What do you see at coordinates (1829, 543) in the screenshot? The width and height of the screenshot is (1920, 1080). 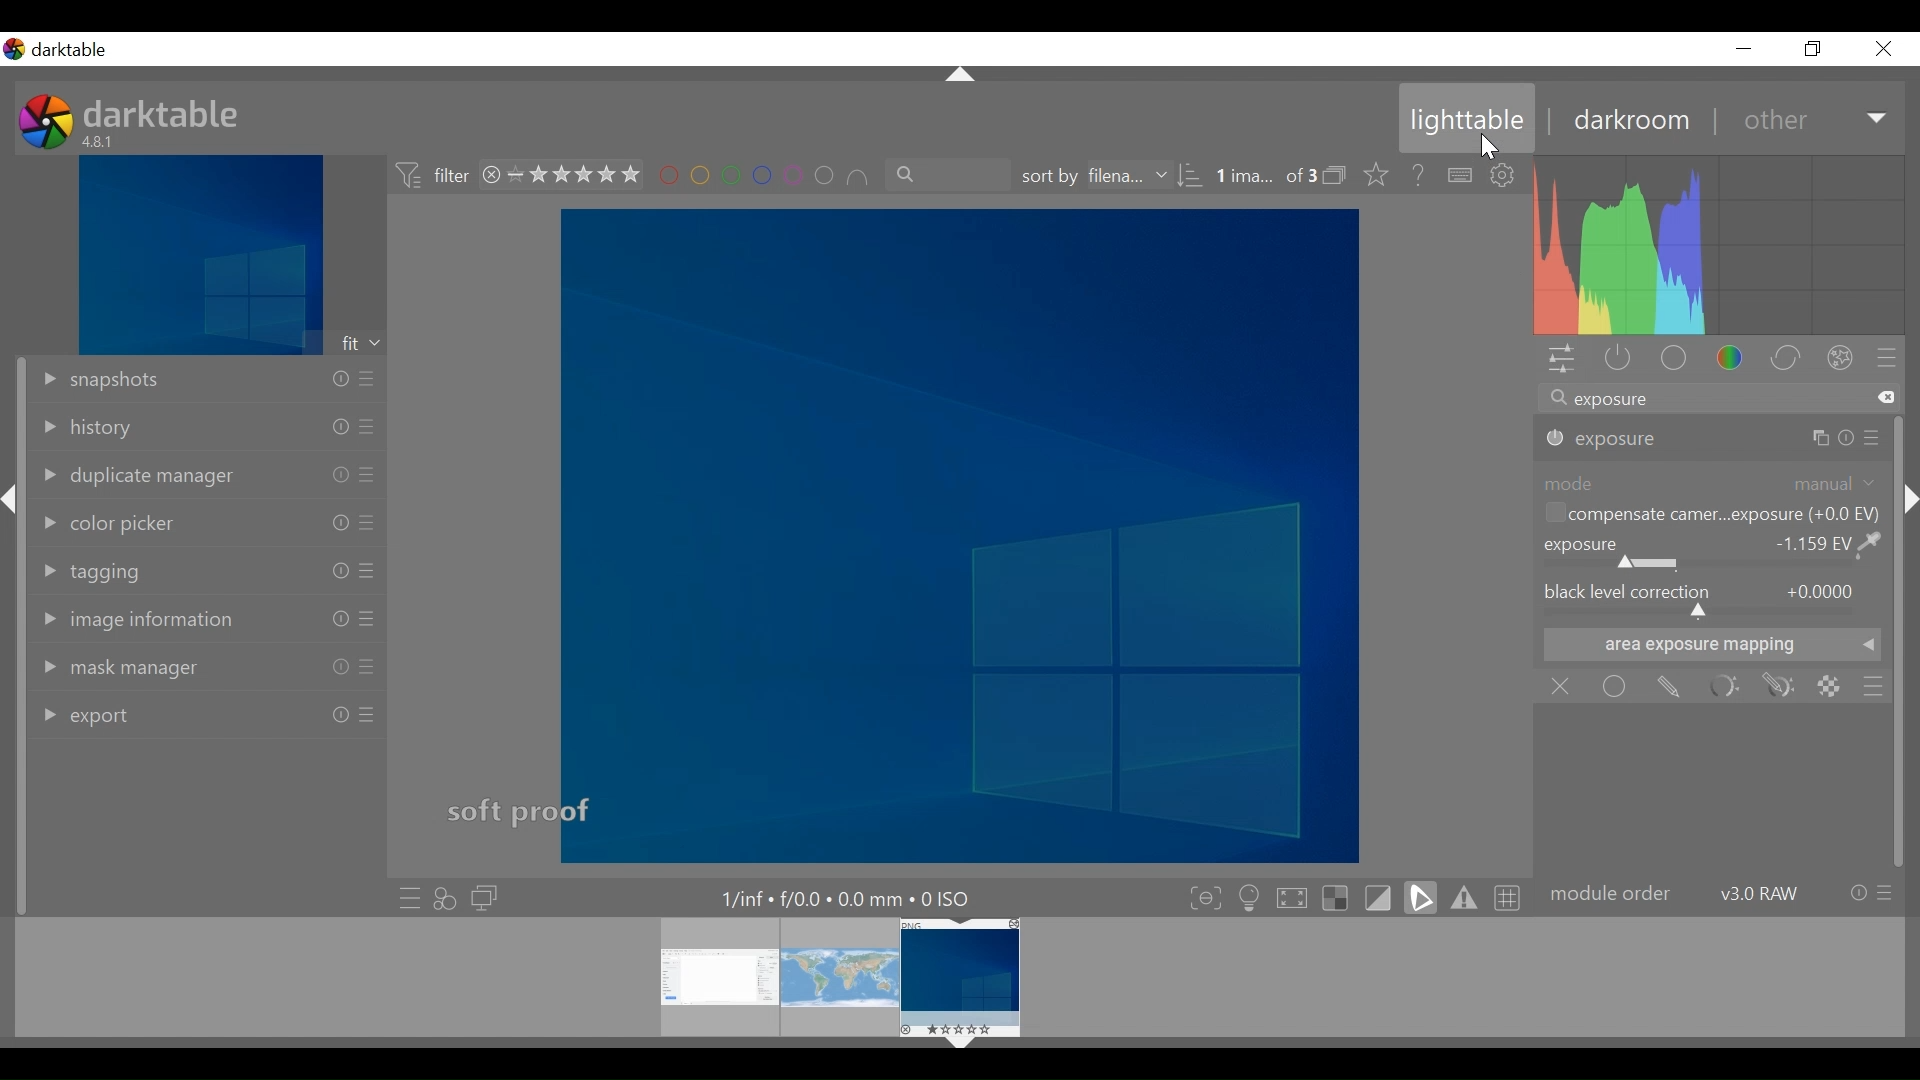 I see `+0.000EV` at bounding box center [1829, 543].